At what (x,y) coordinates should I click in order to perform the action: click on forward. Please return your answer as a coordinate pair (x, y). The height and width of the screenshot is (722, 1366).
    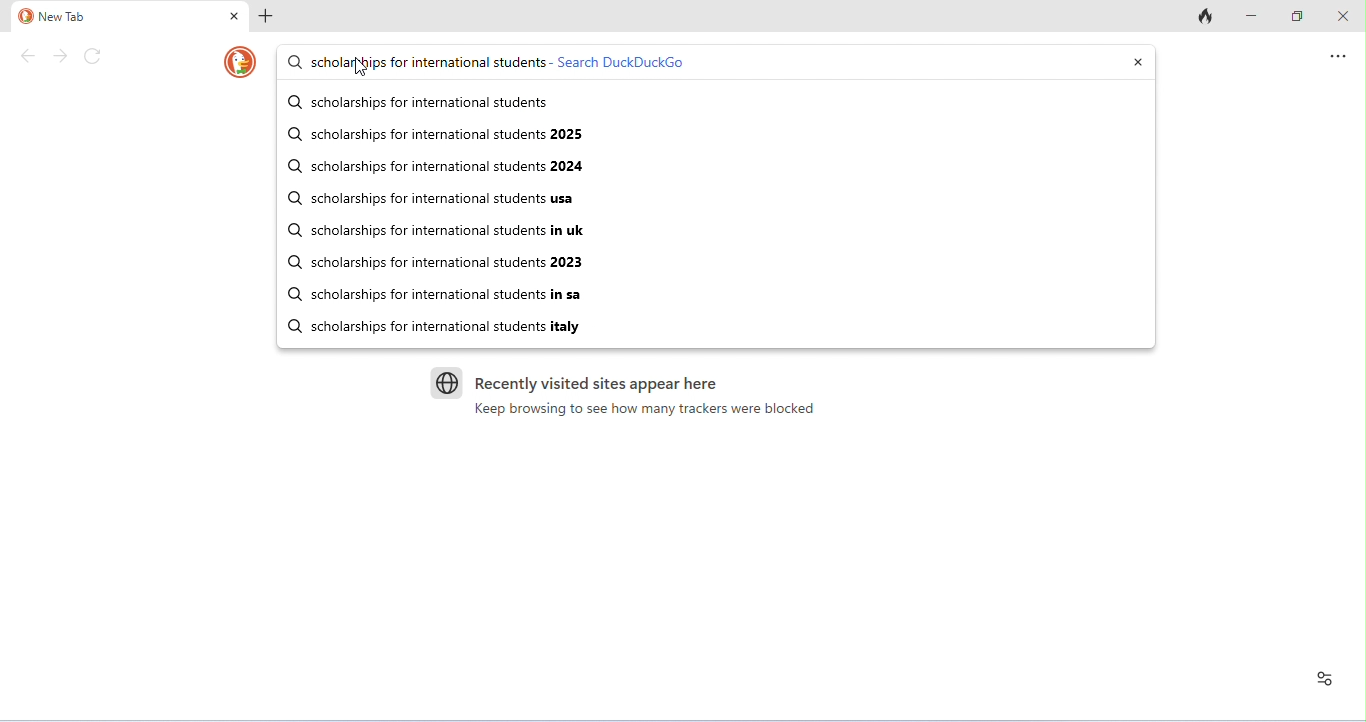
    Looking at the image, I should click on (62, 55).